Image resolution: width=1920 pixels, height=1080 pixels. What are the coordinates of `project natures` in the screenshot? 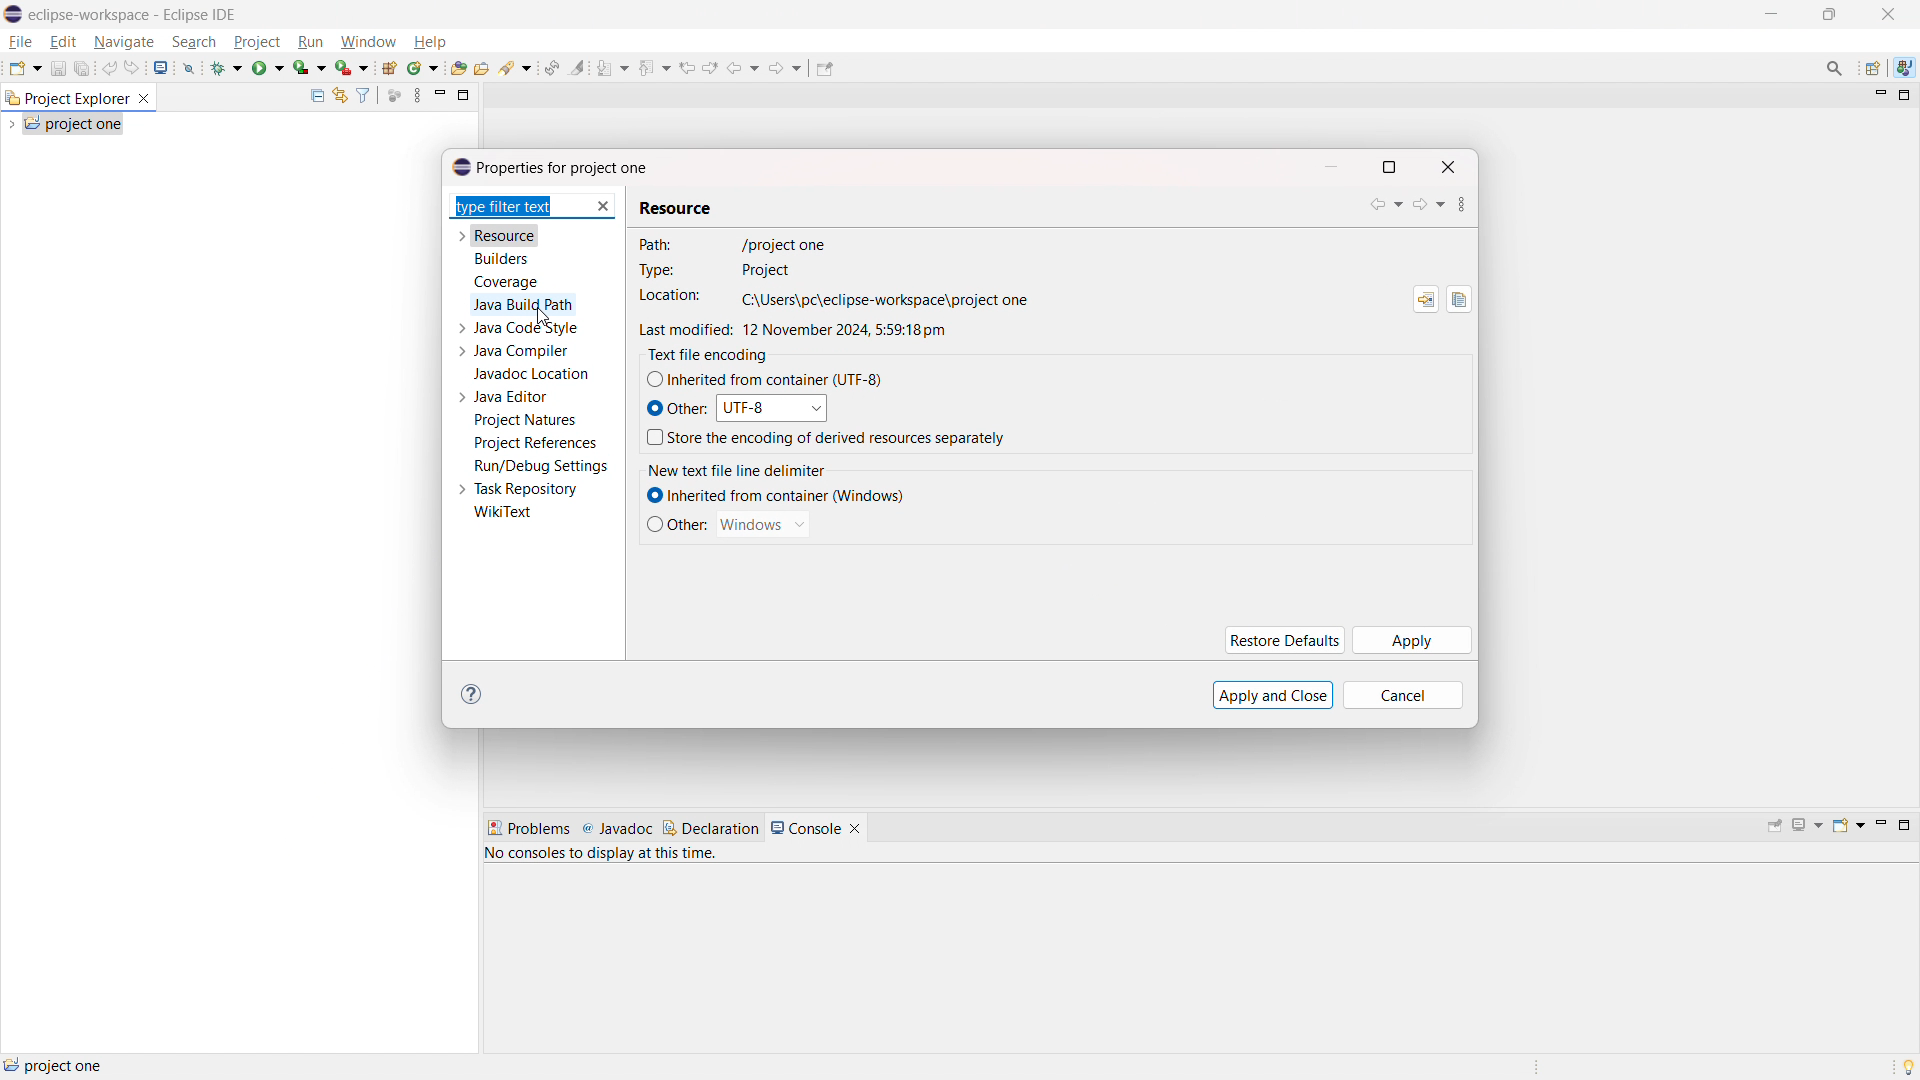 It's located at (526, 420).